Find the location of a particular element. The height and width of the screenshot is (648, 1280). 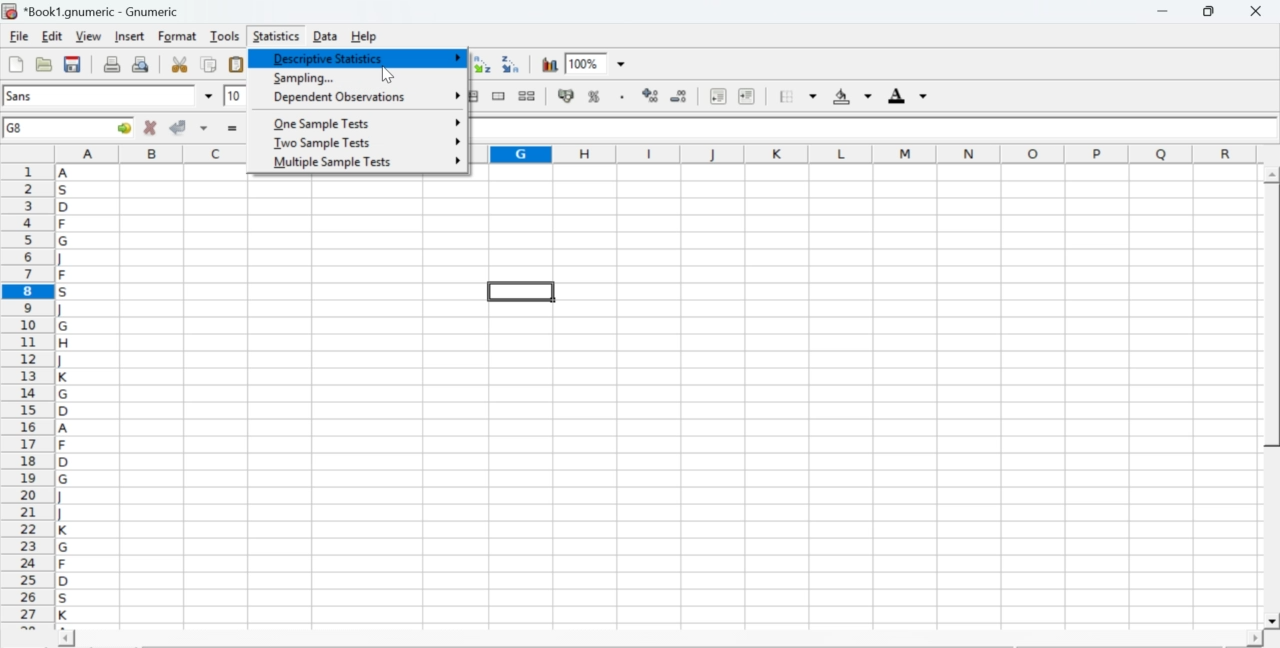

more is located at coordinates (458, 141).